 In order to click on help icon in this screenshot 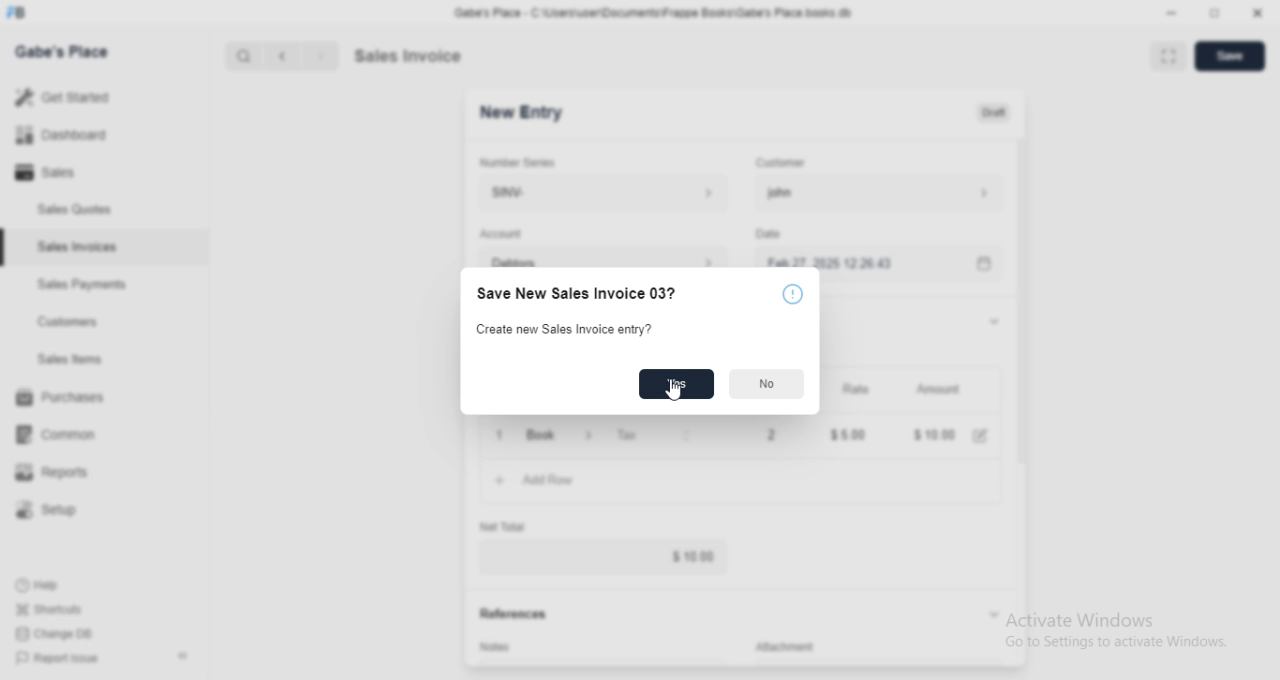, I will do `click(792, 294)`.